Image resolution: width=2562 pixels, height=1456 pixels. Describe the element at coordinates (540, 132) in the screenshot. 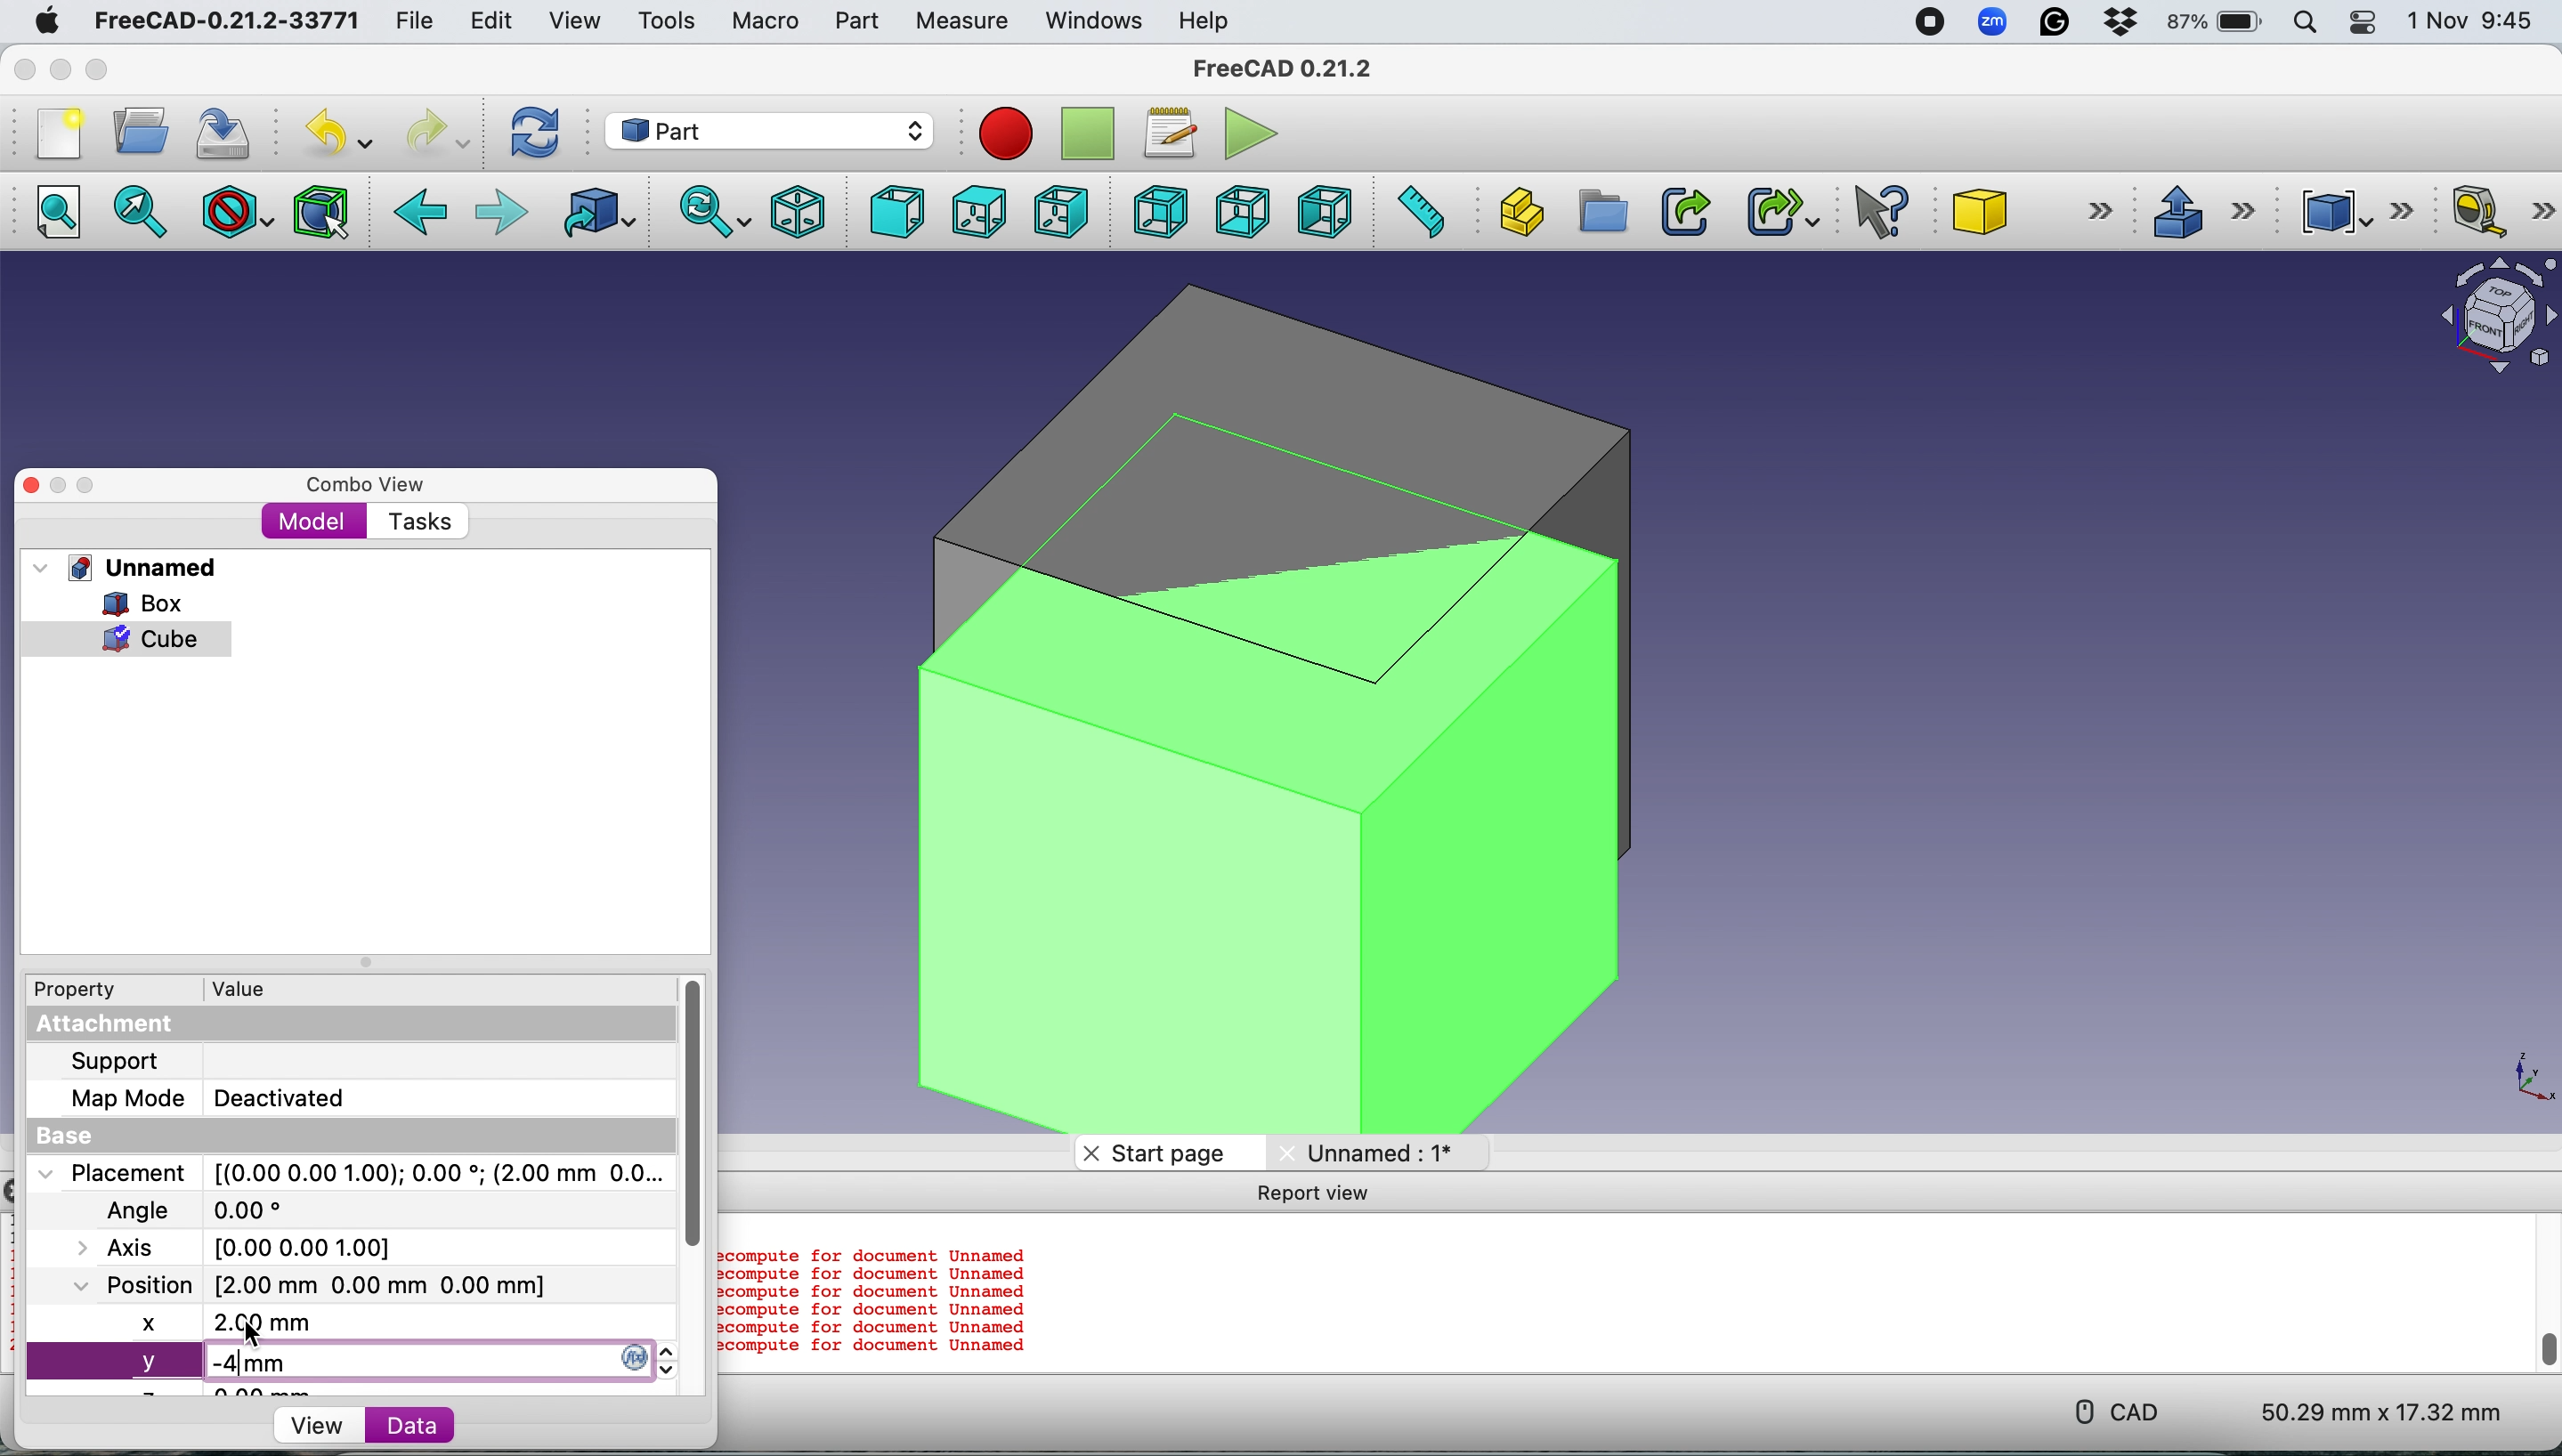

I see `Refresh` at that location.